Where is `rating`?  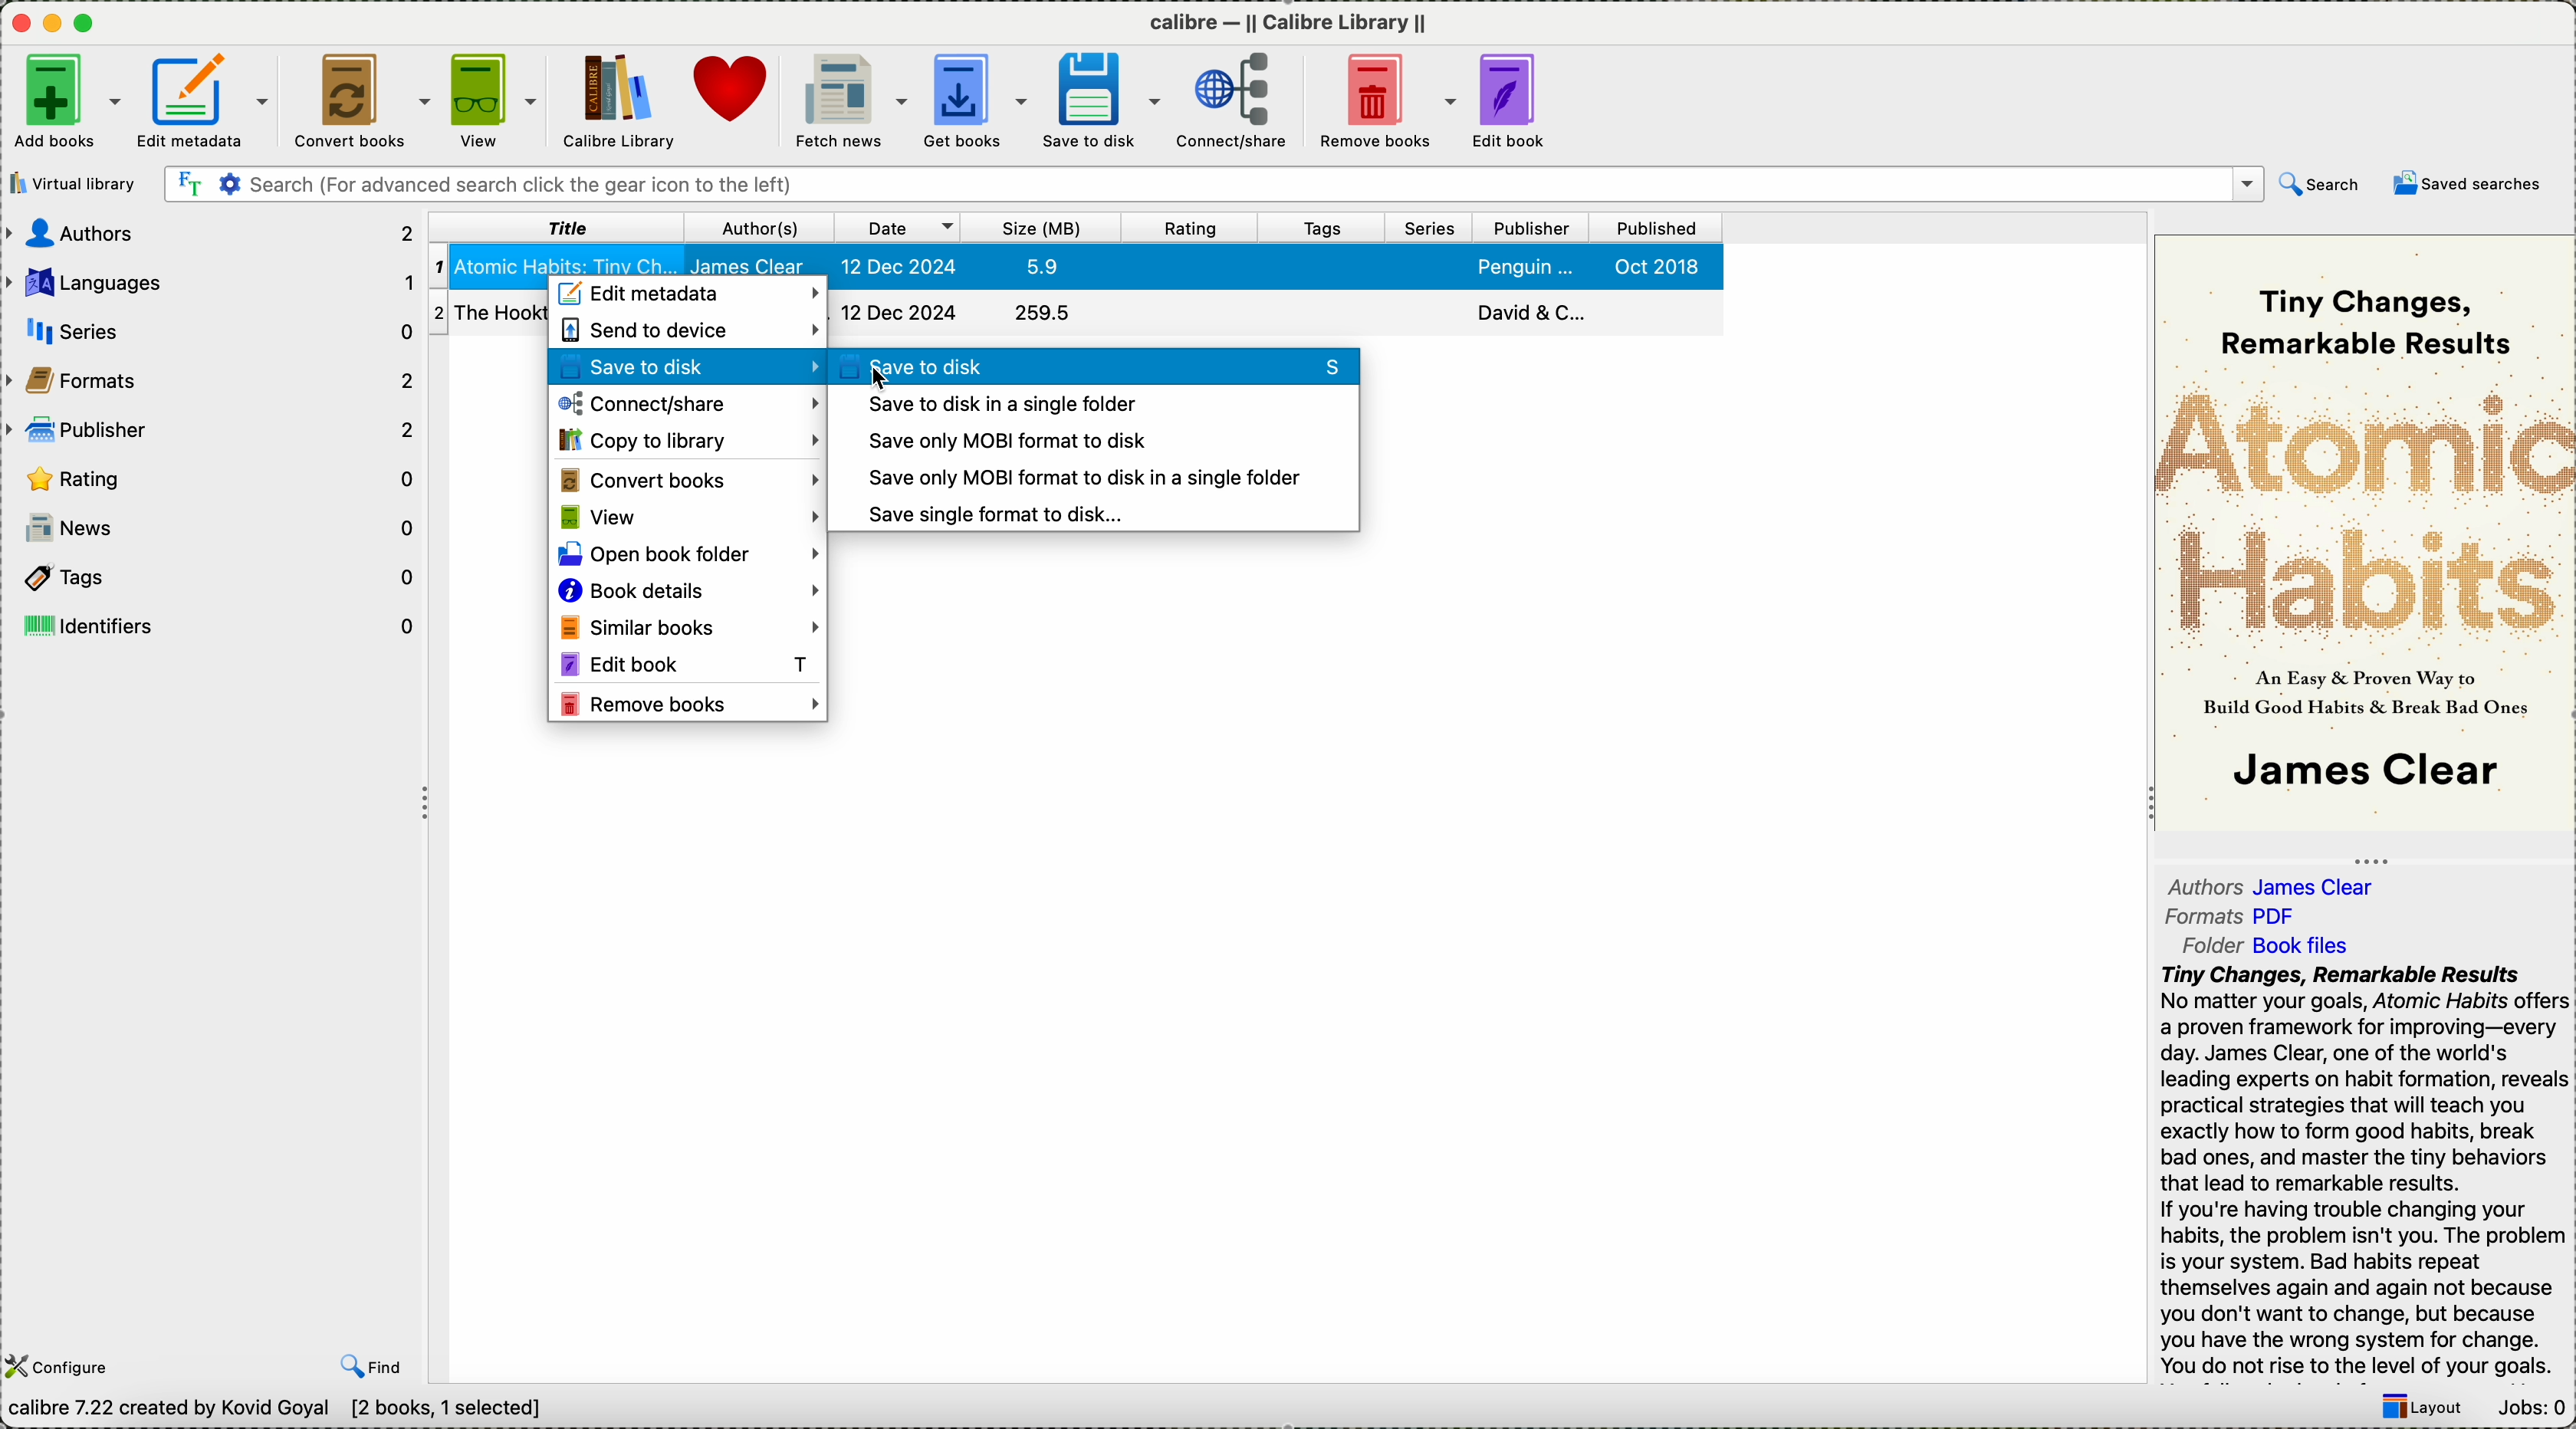 rating is located at coordinates (208, 476).